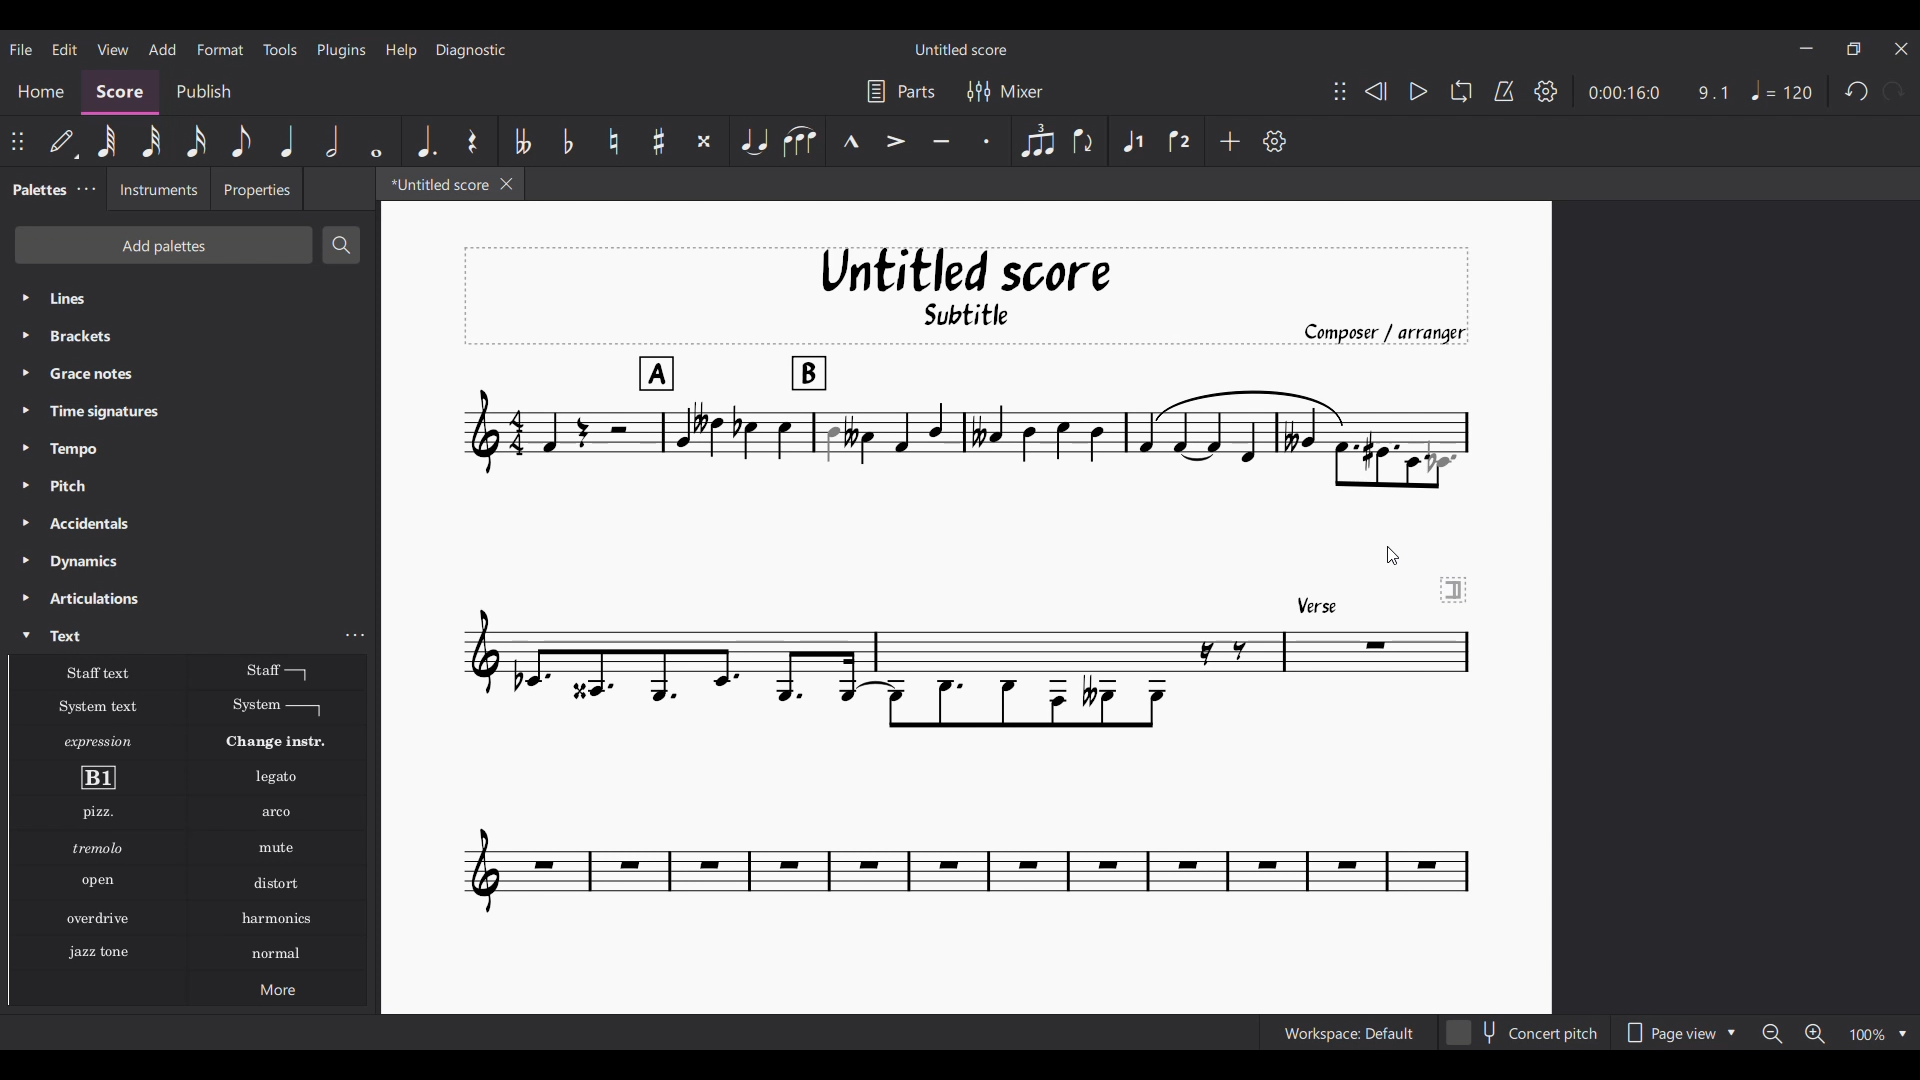 The image size is (1920, 1080). What do you see at coordinates (277, 707) in the screenshot?
I see `System text line` at bounding box center [277, 707].